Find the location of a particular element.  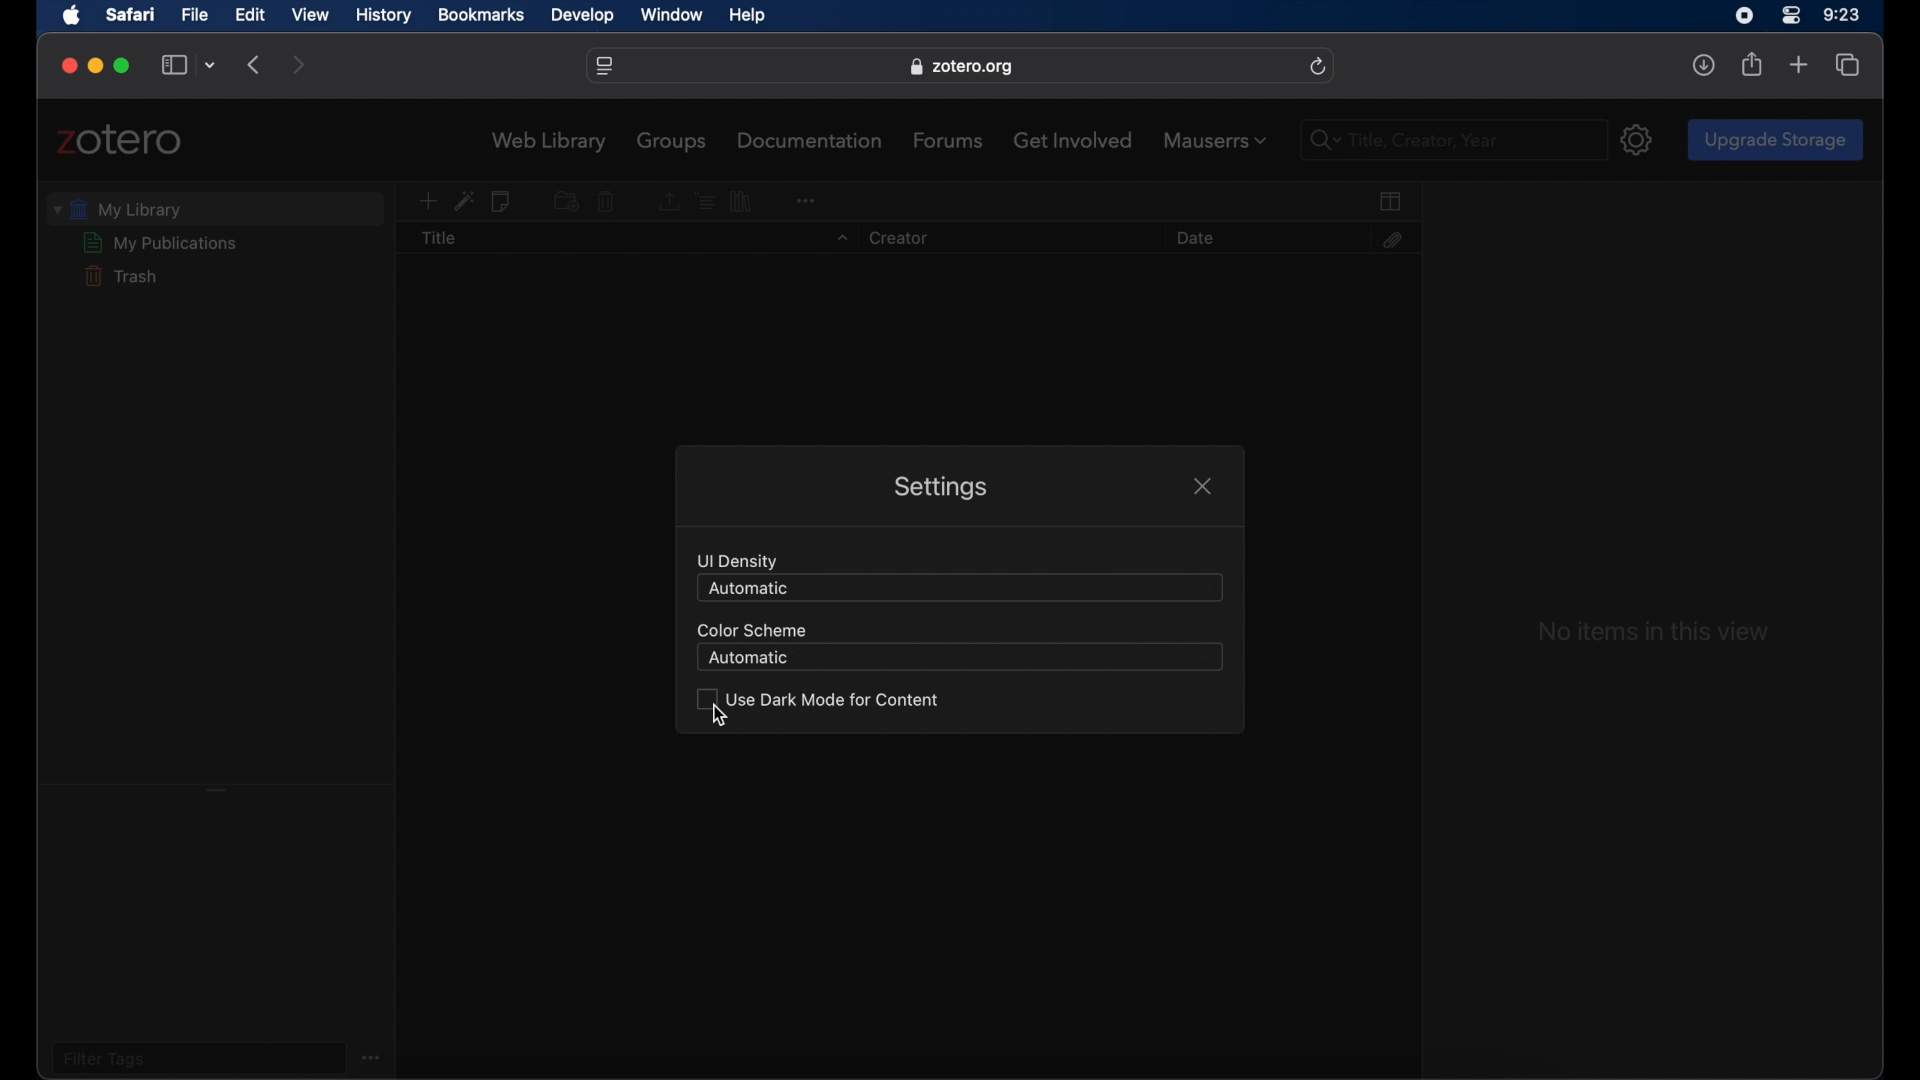

drag handle is located at coordinates (217, 788).